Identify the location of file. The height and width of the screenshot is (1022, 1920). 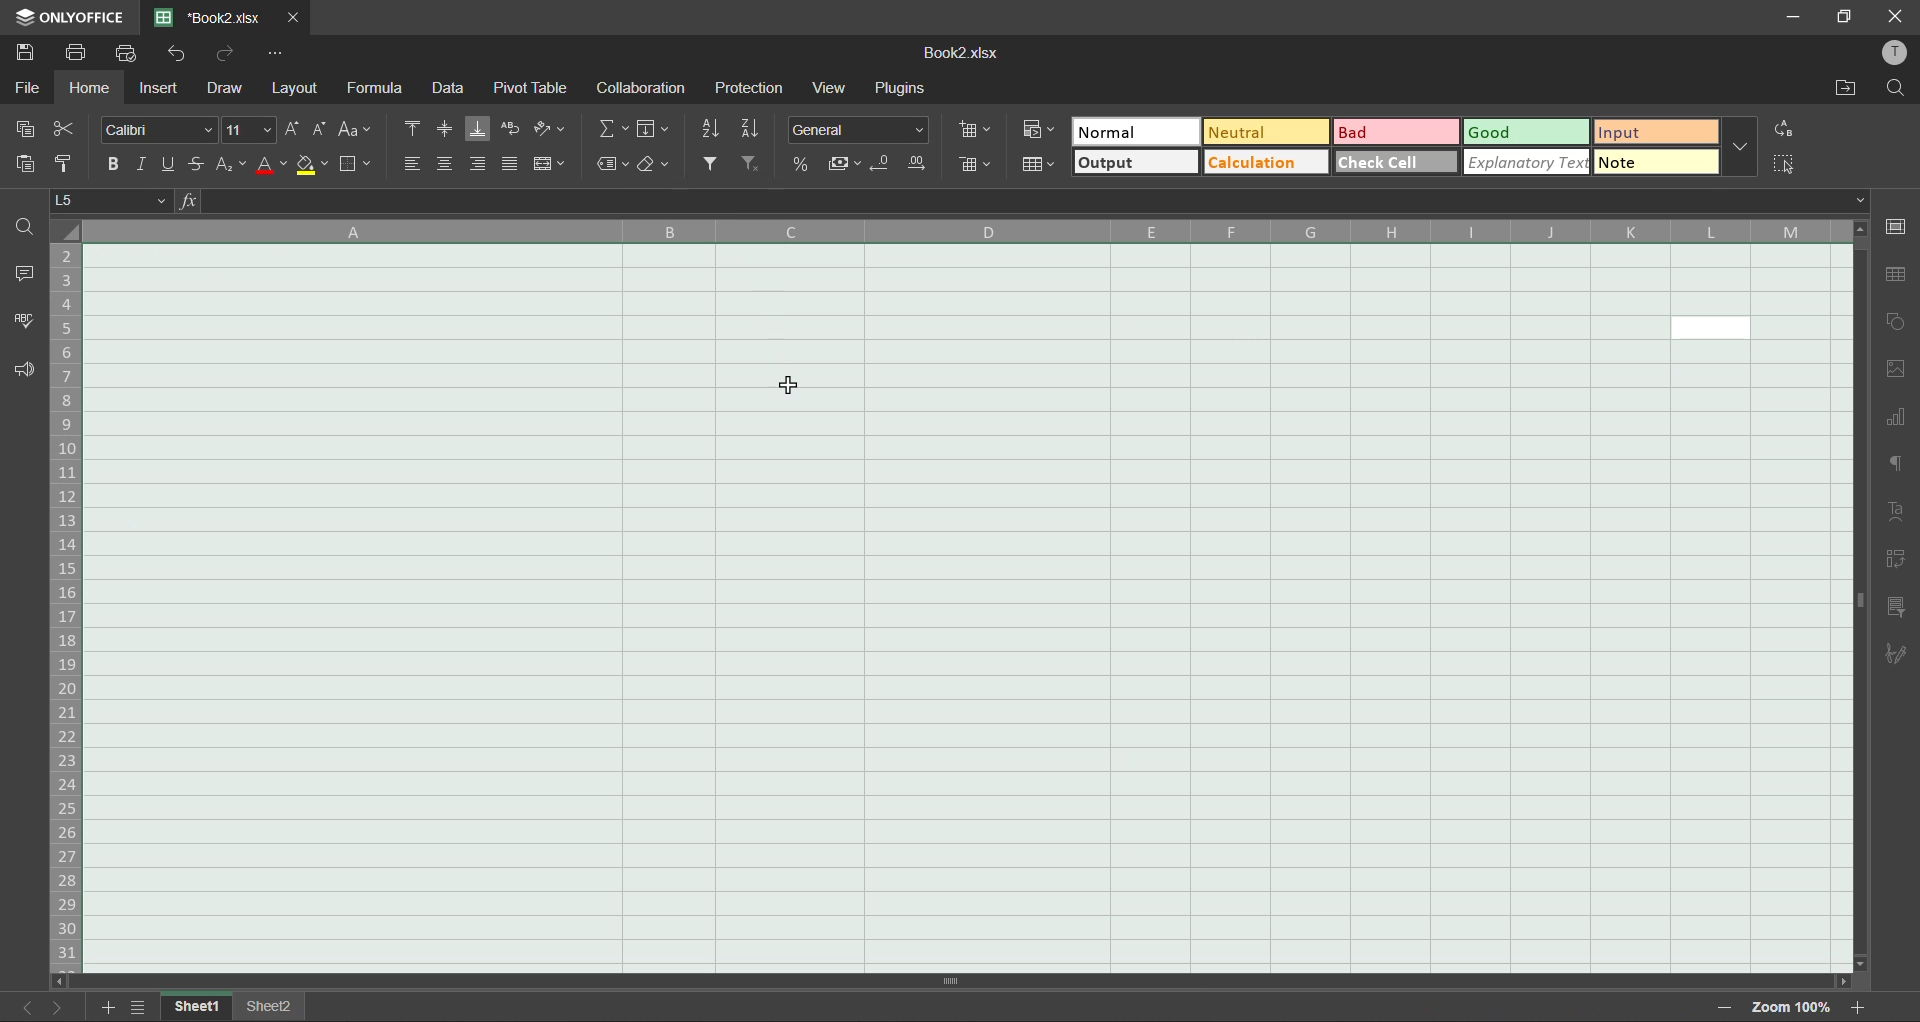
(29, 89).